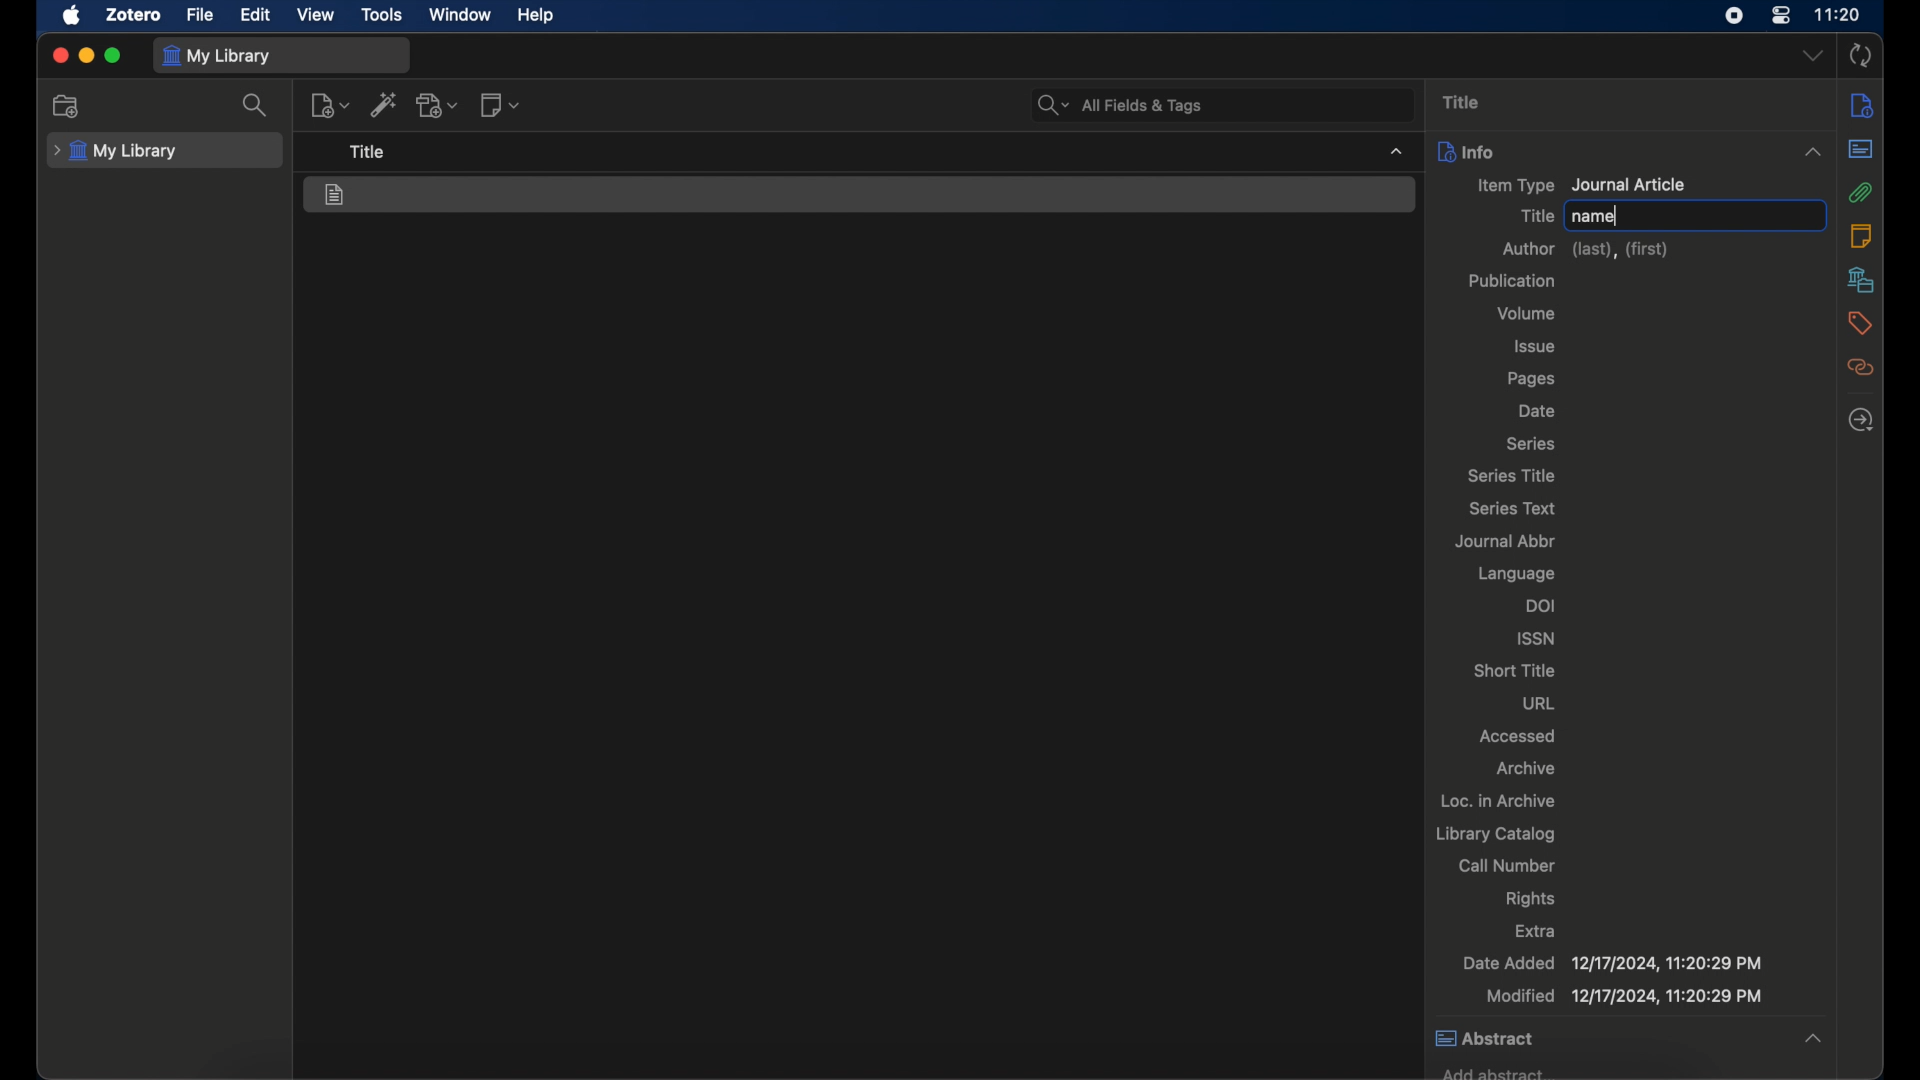 The width and height of the screenshot is (1920, 1080). Describe the element at coordinates (1781, 16) in the screenshot. I see `control center` at that location.